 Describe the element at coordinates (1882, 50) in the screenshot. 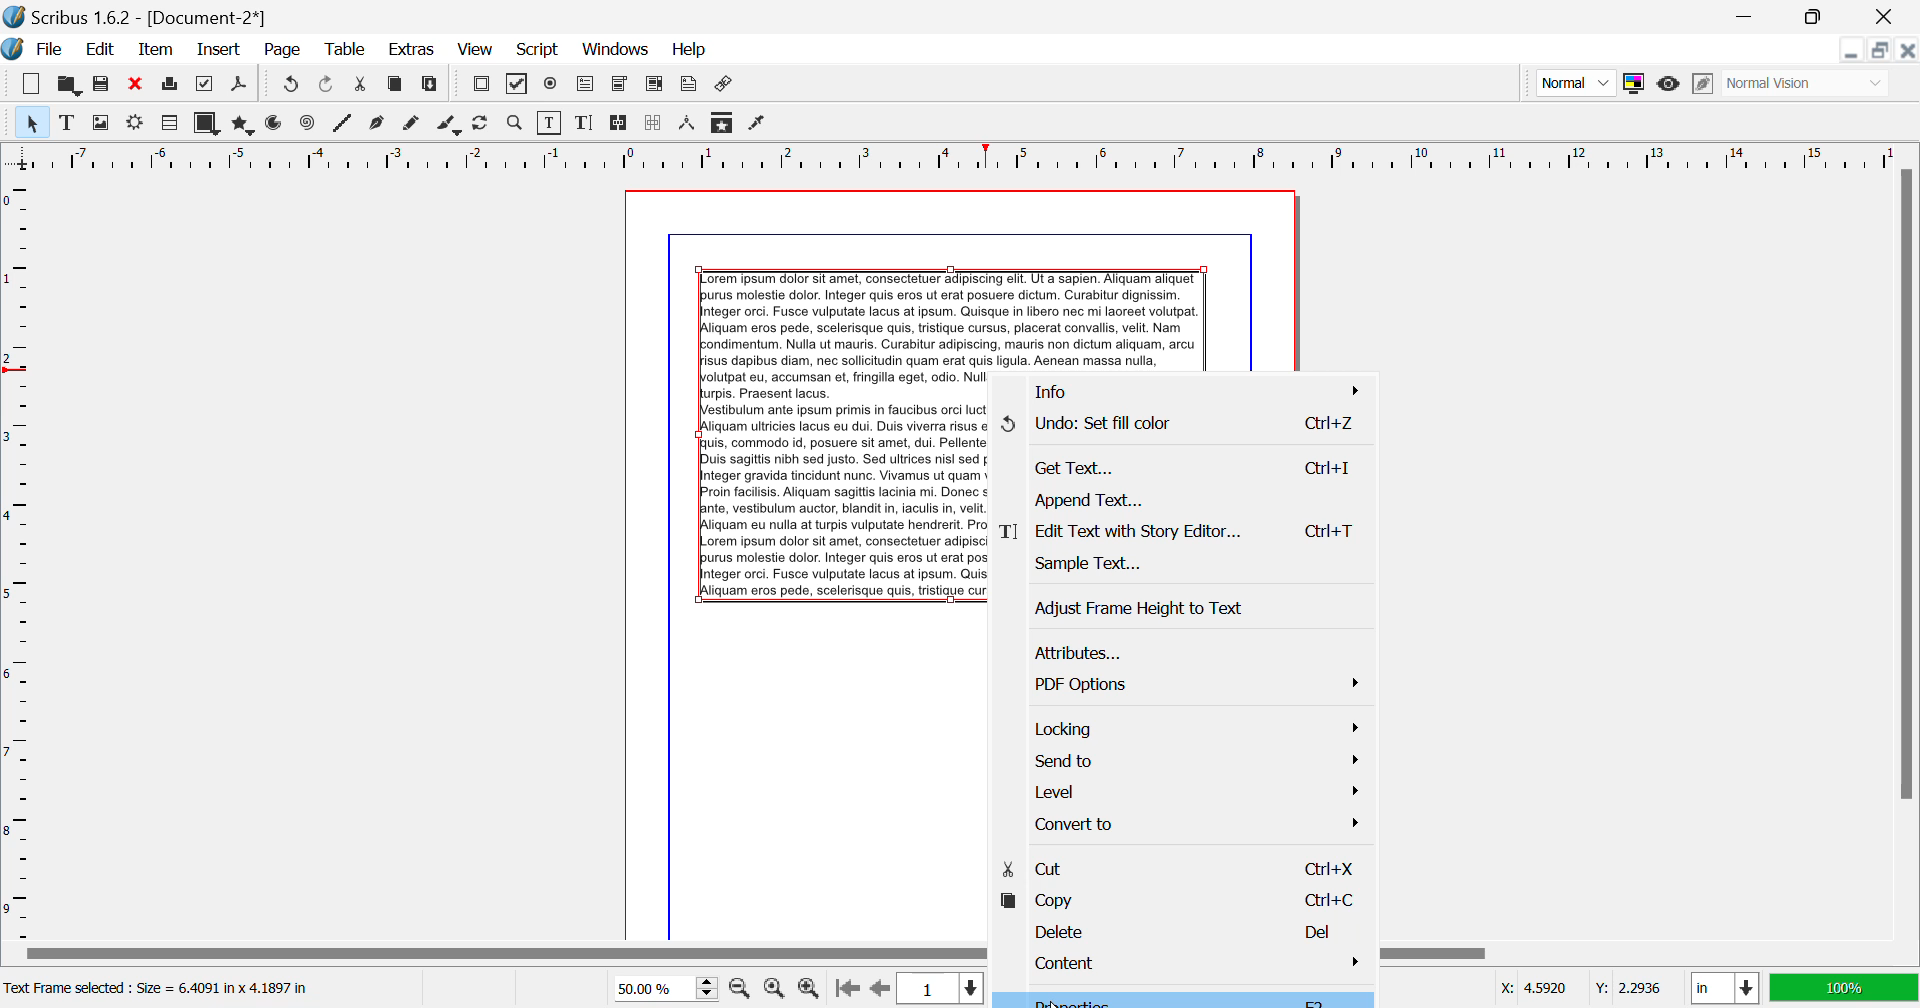

I see `Minimize` at that location.